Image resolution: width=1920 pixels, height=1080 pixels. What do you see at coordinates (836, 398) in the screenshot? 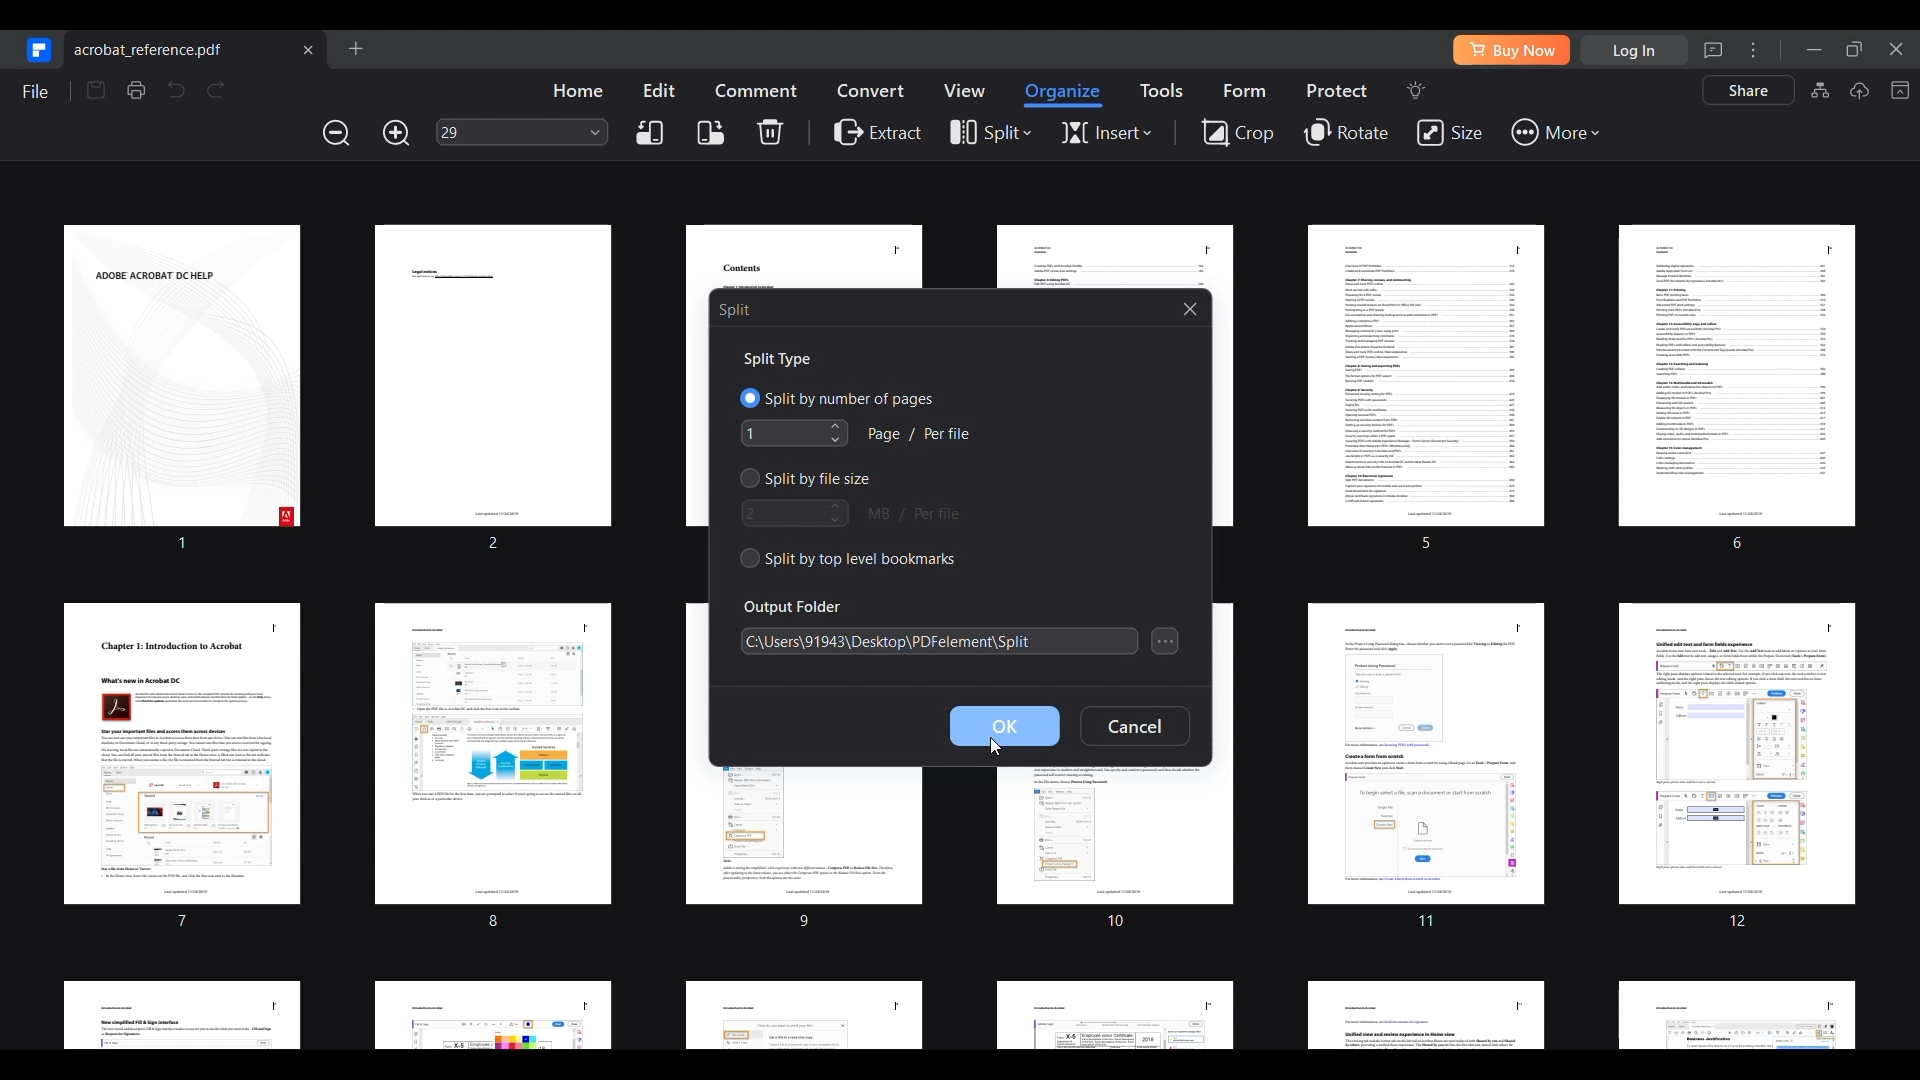
I see `Split PDF by number of specified pages` at bounding box center [836, 398].